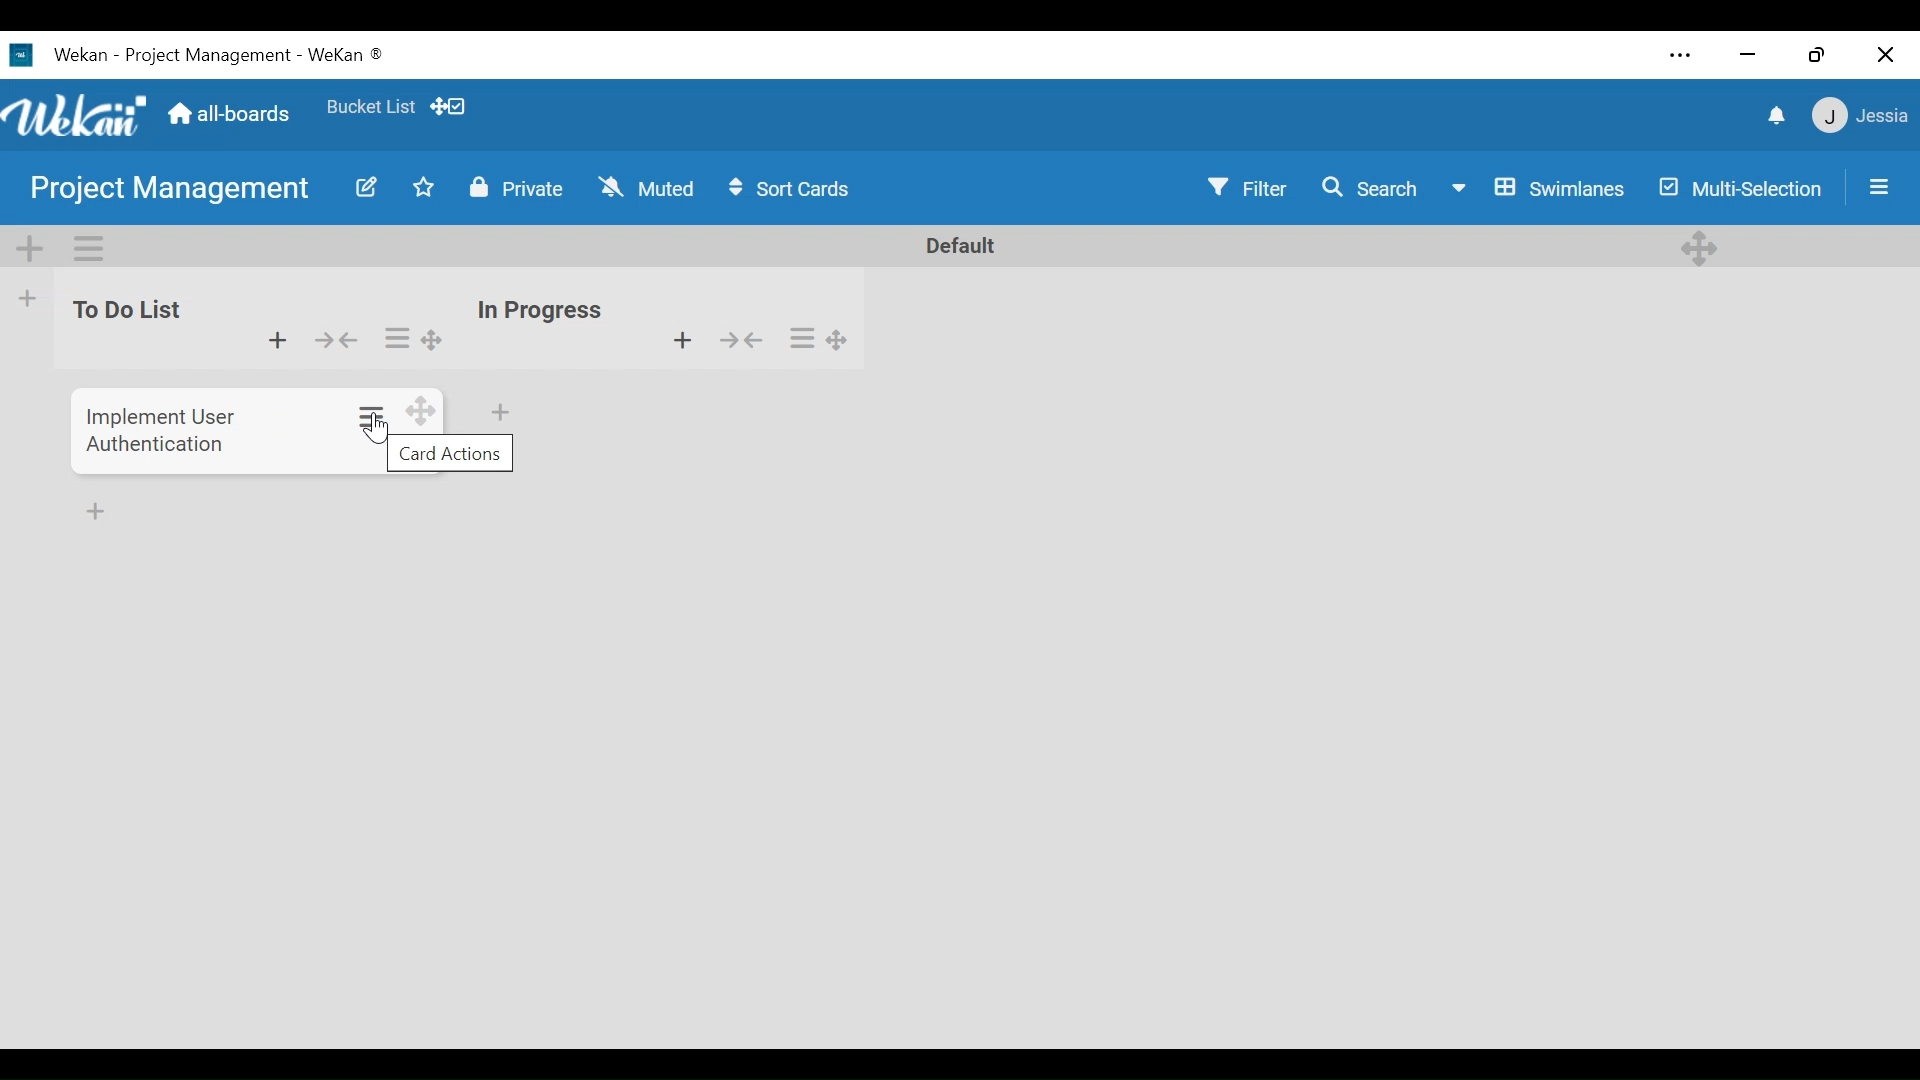 The width and height of the screenshot is (1920, 1080). Describe the element at coordinates (275, 341) in the screenshot. I see `add card to the top of the list` at that location.